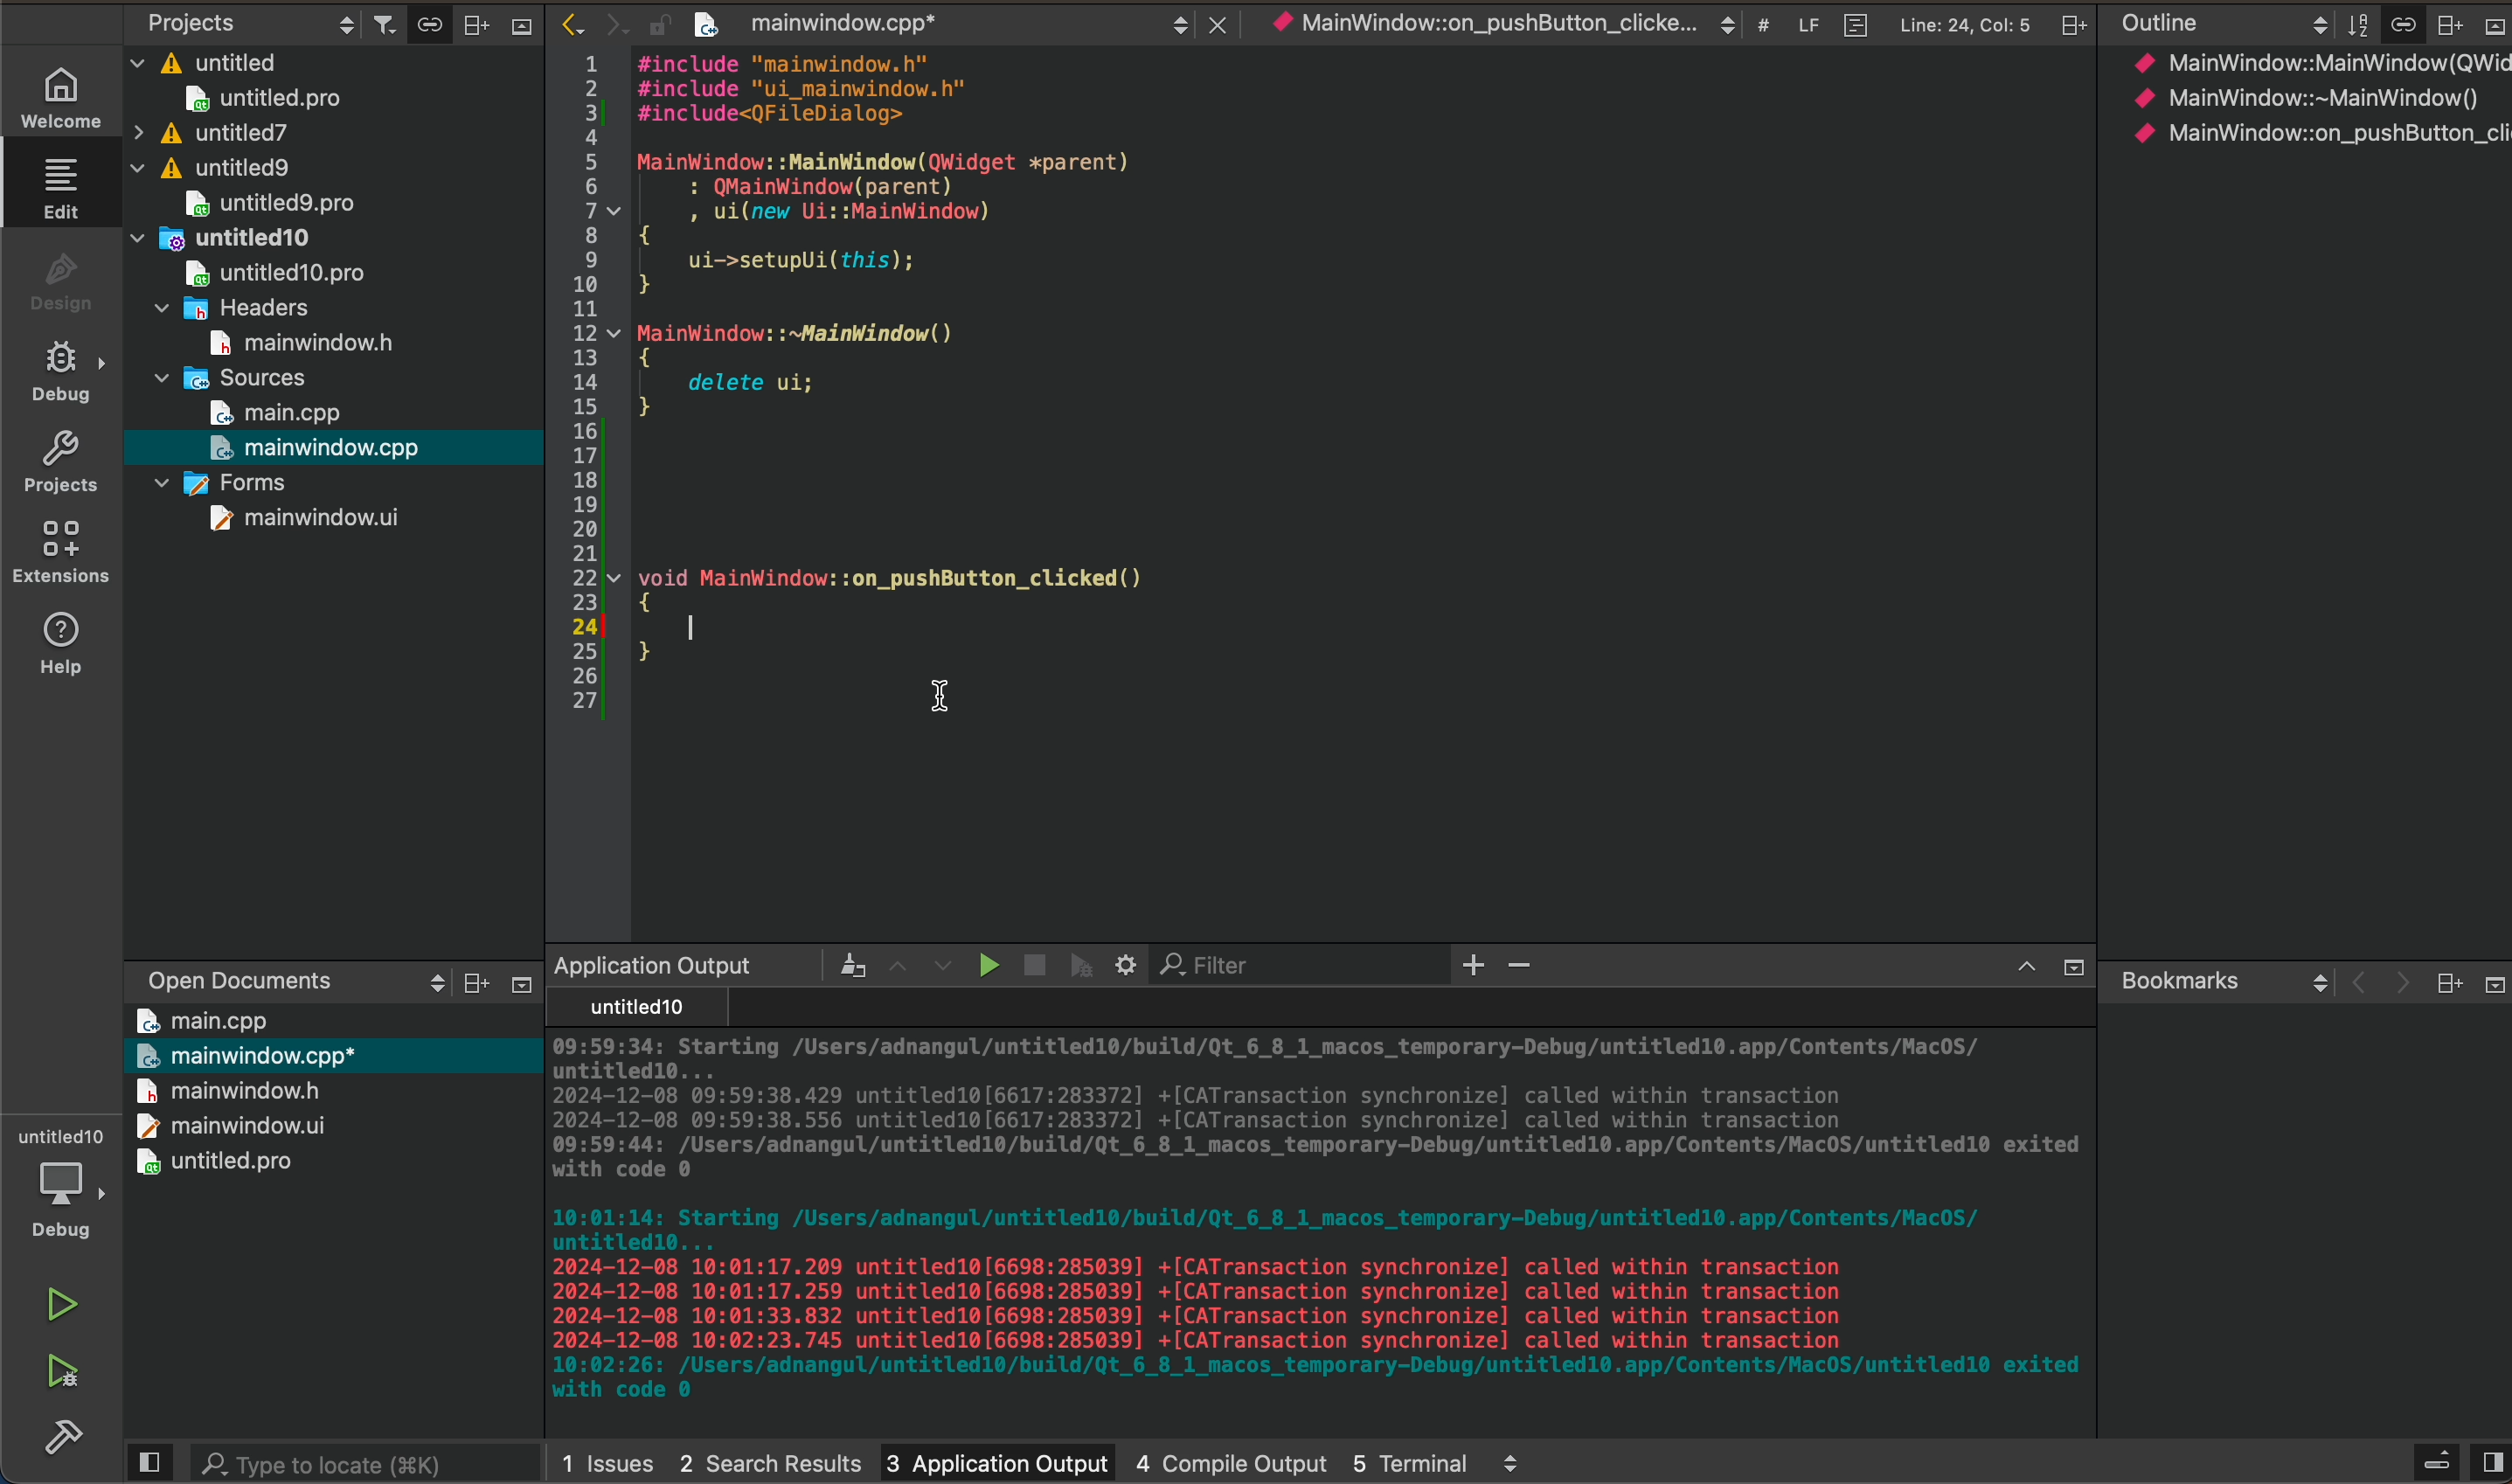 This screenshot has height=1484, width=2512. I want to click on , so click(518, 32).